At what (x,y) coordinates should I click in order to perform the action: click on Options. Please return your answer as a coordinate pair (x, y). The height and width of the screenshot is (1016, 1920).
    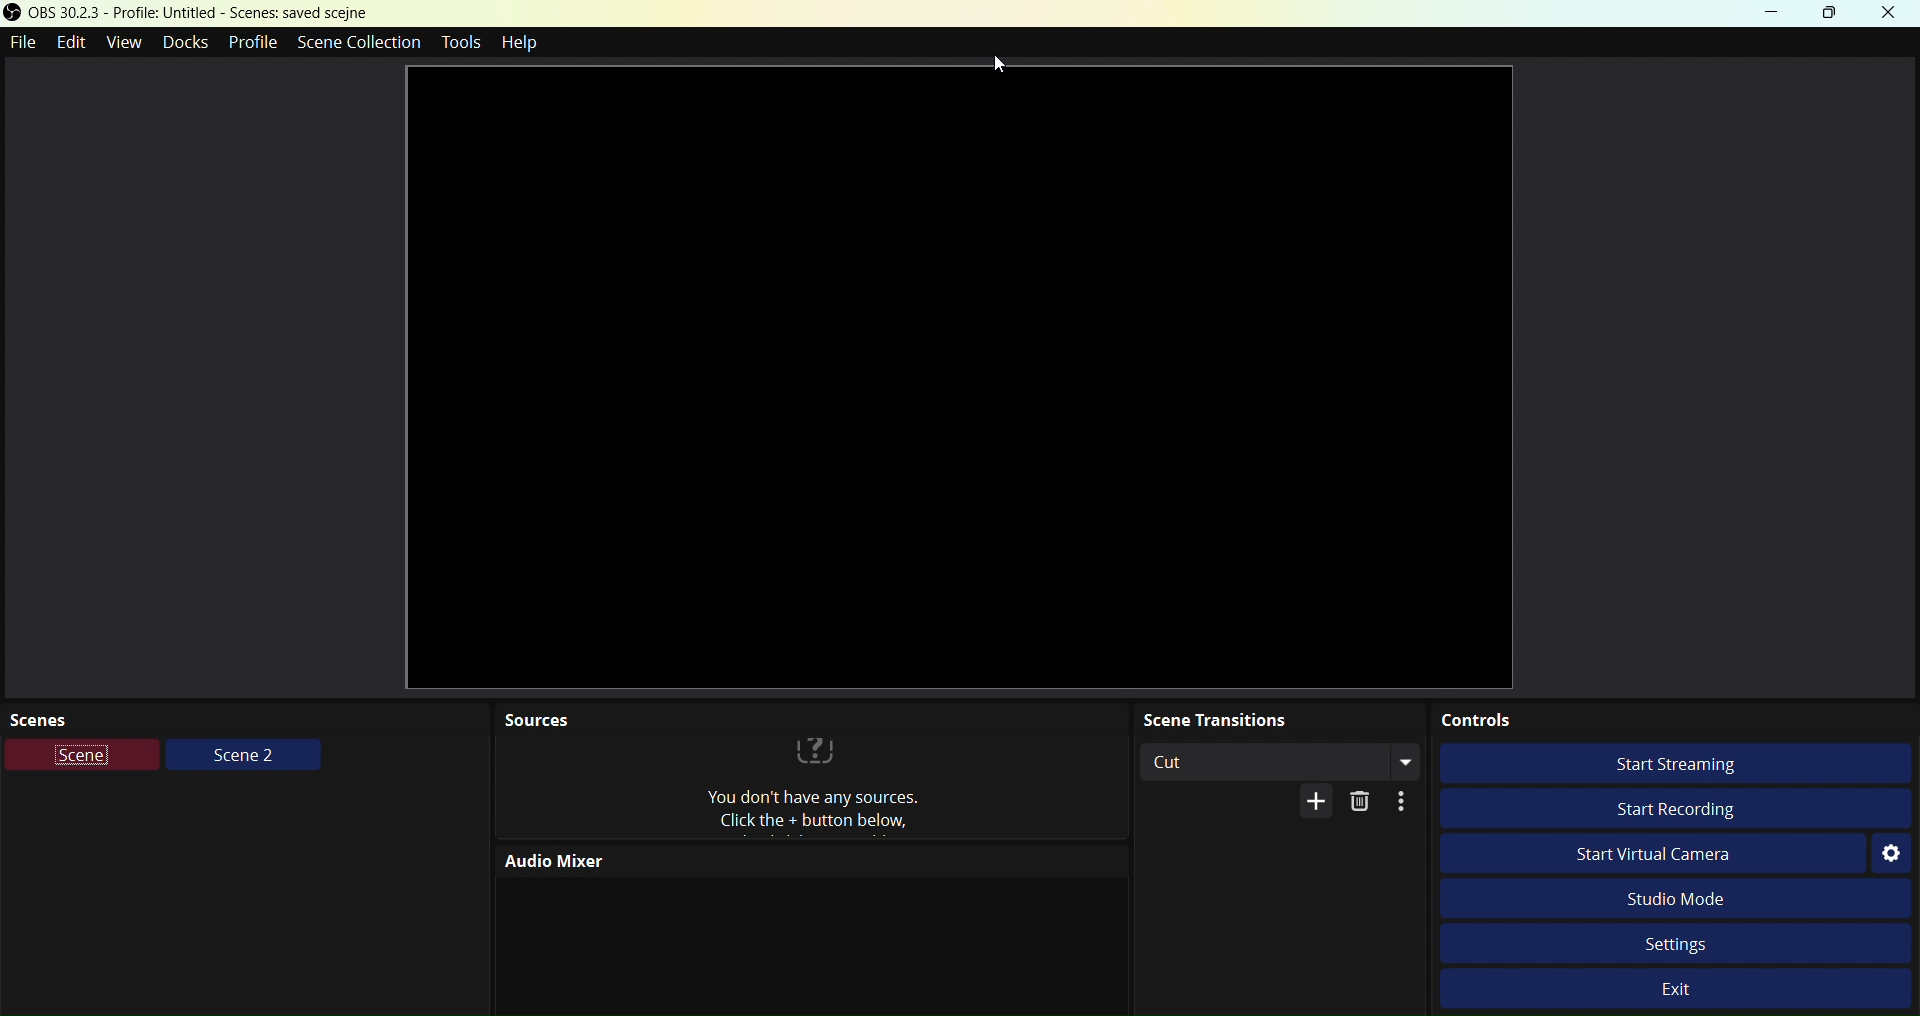
    Looking at the image, I should click on (1401, 802).